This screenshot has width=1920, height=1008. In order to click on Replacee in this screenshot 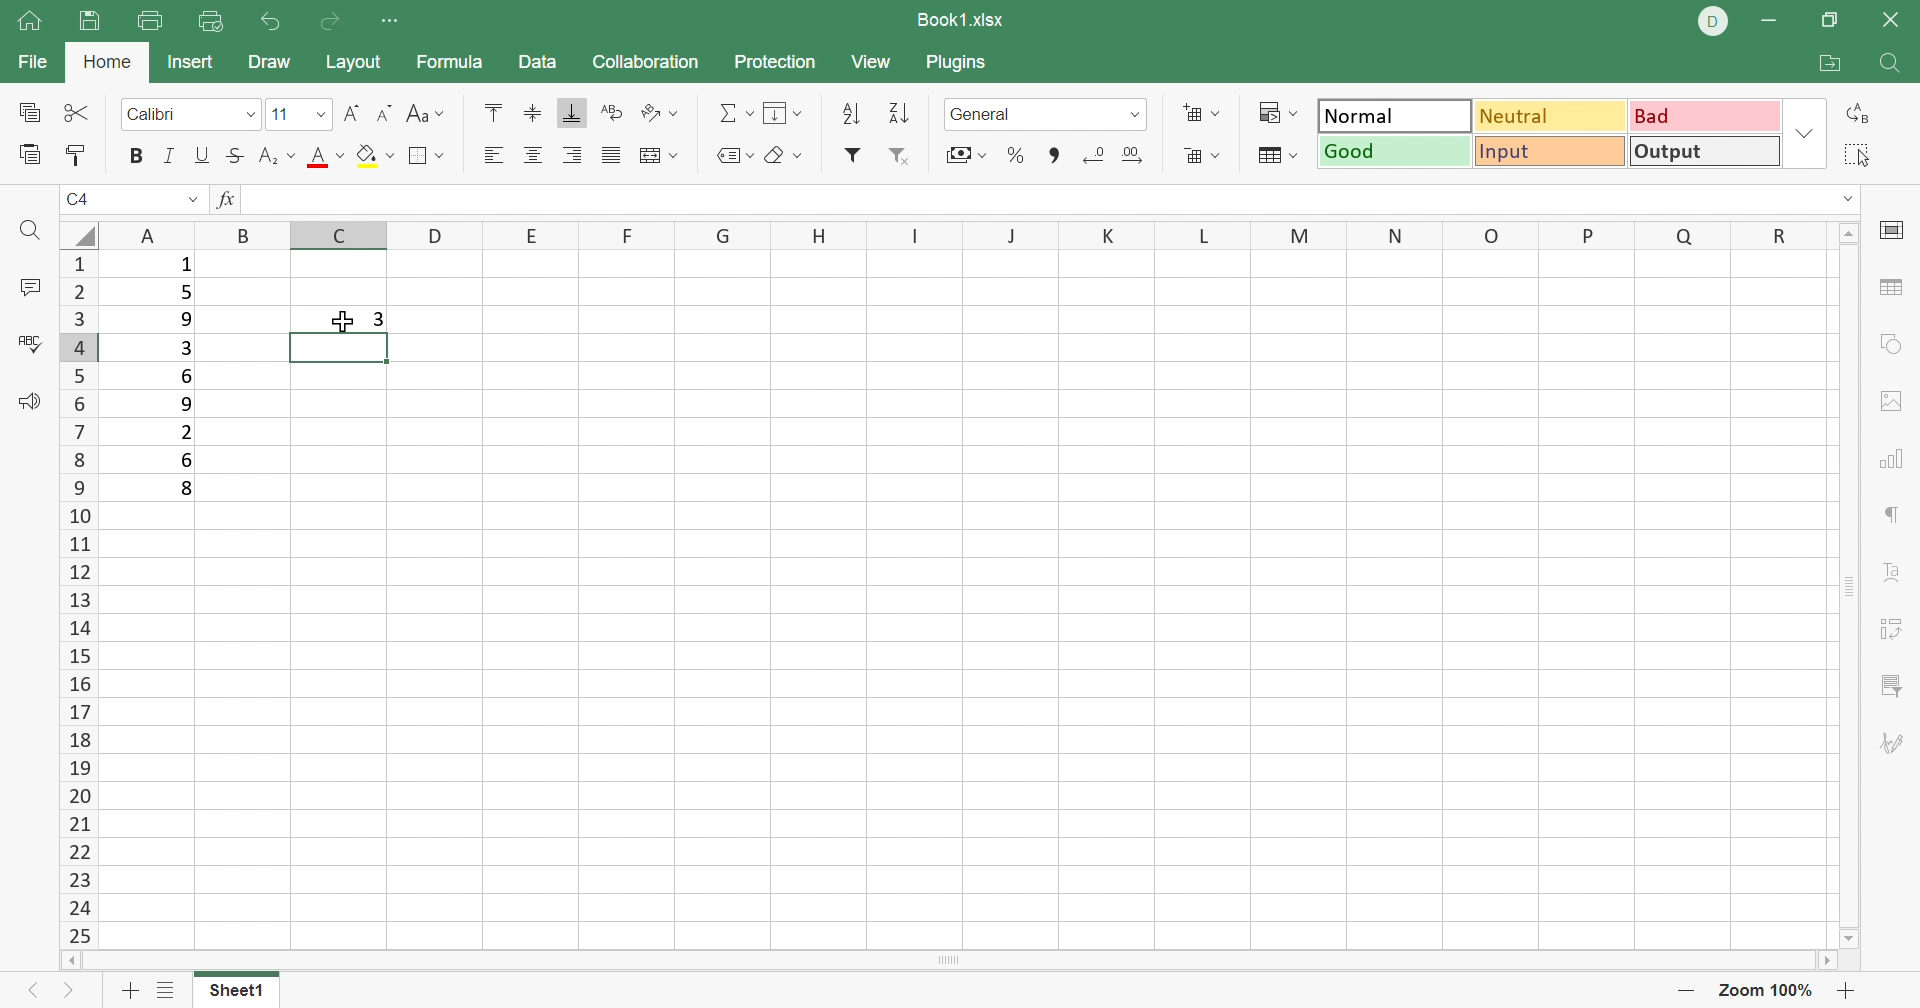, I will do `click(1860, 113)`.